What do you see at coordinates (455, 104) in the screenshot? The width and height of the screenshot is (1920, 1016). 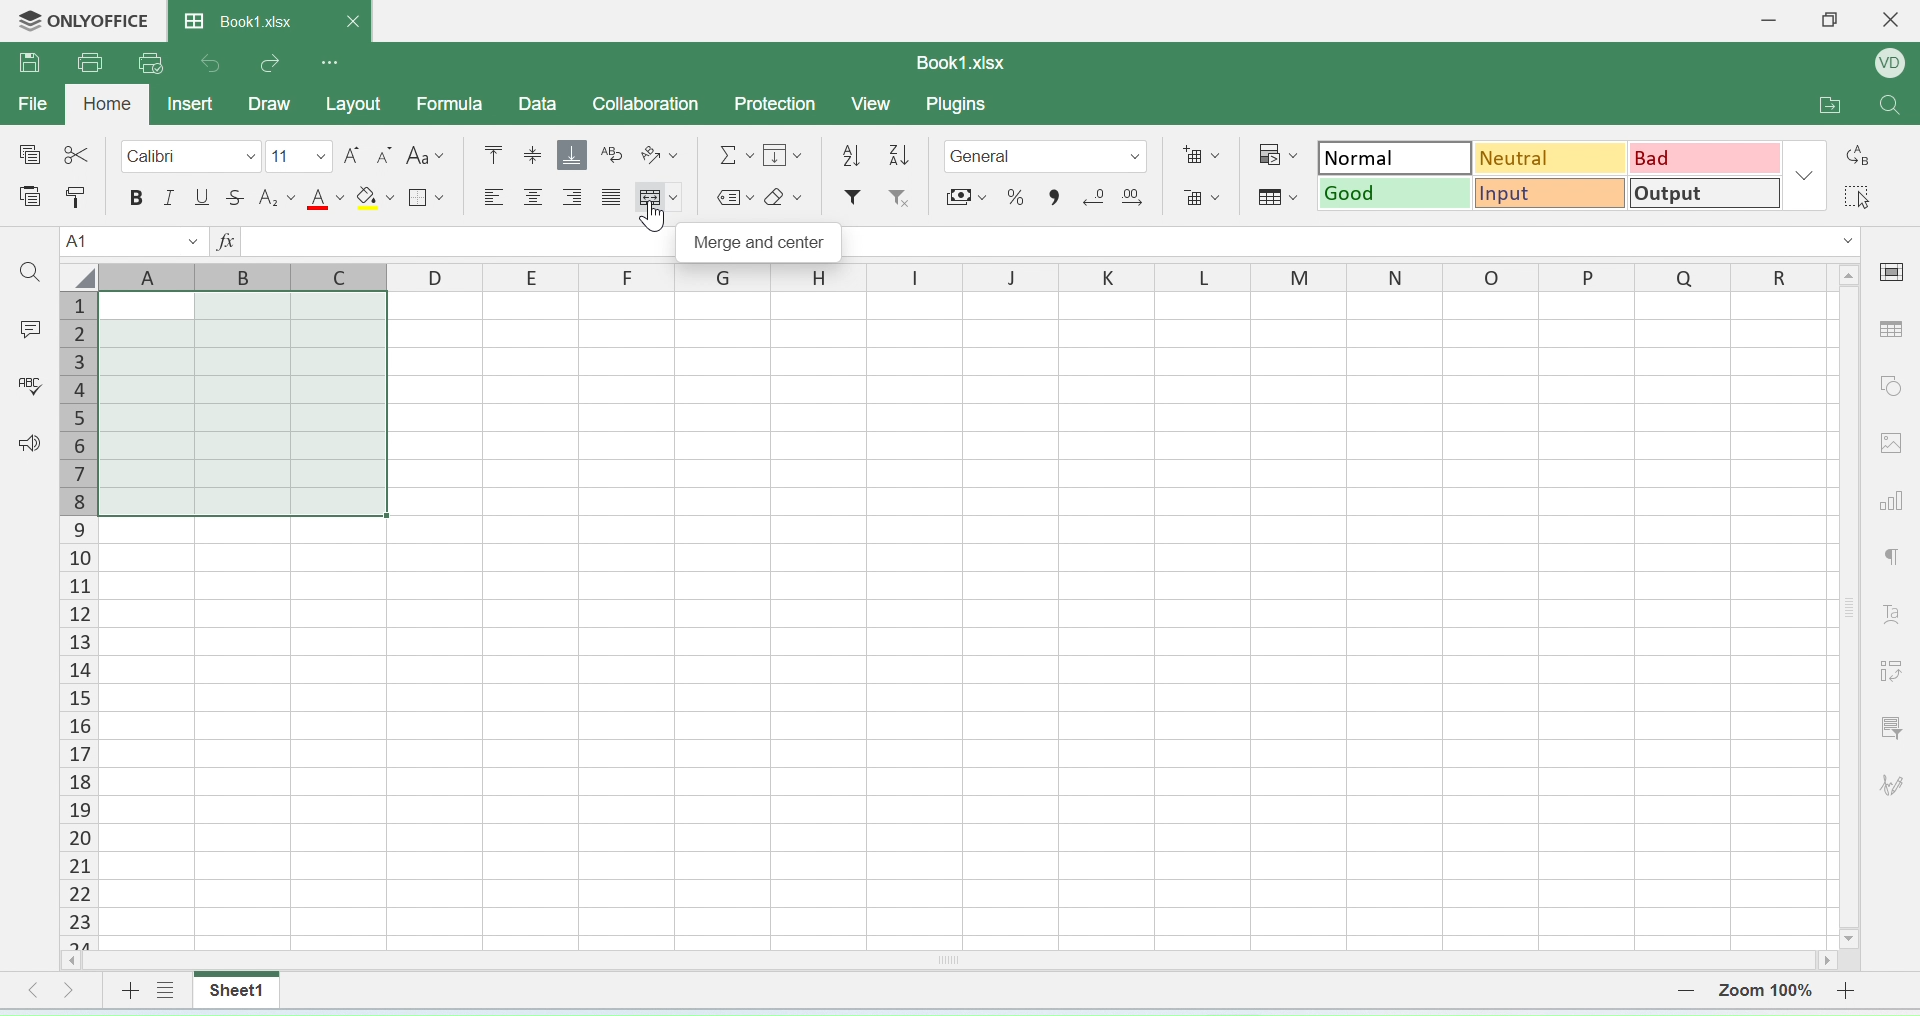 I see `formula` at bounding box center [455, 104].